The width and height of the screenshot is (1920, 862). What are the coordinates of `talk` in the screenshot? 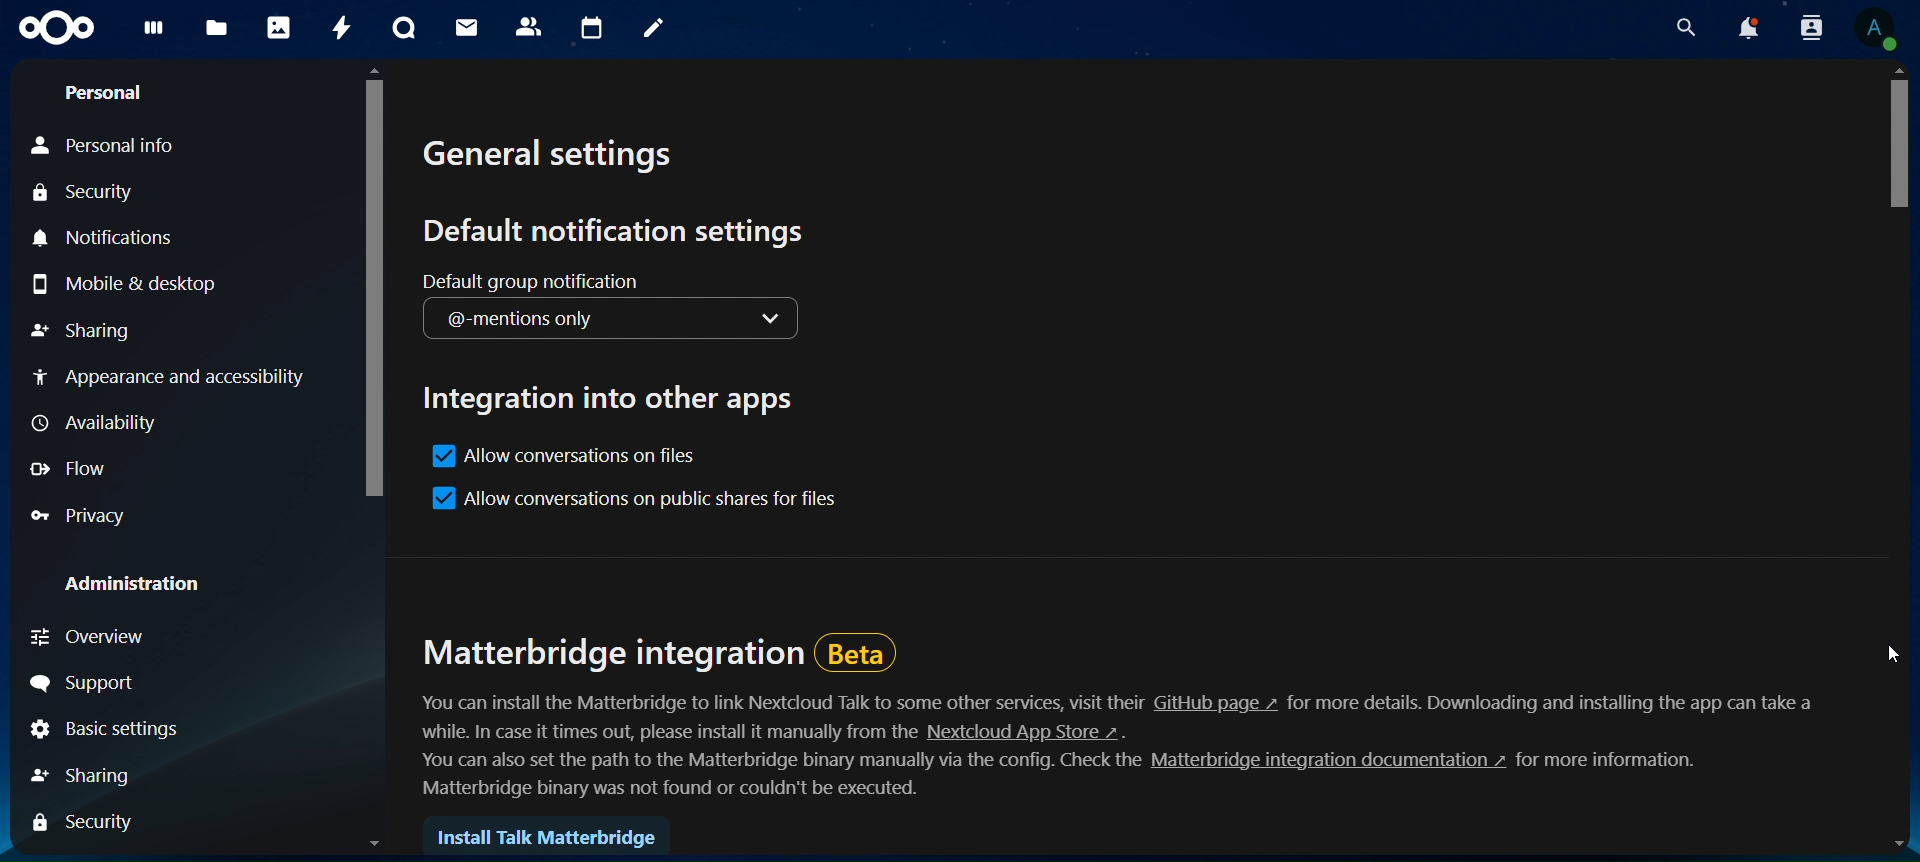 It's located at (406, 28).